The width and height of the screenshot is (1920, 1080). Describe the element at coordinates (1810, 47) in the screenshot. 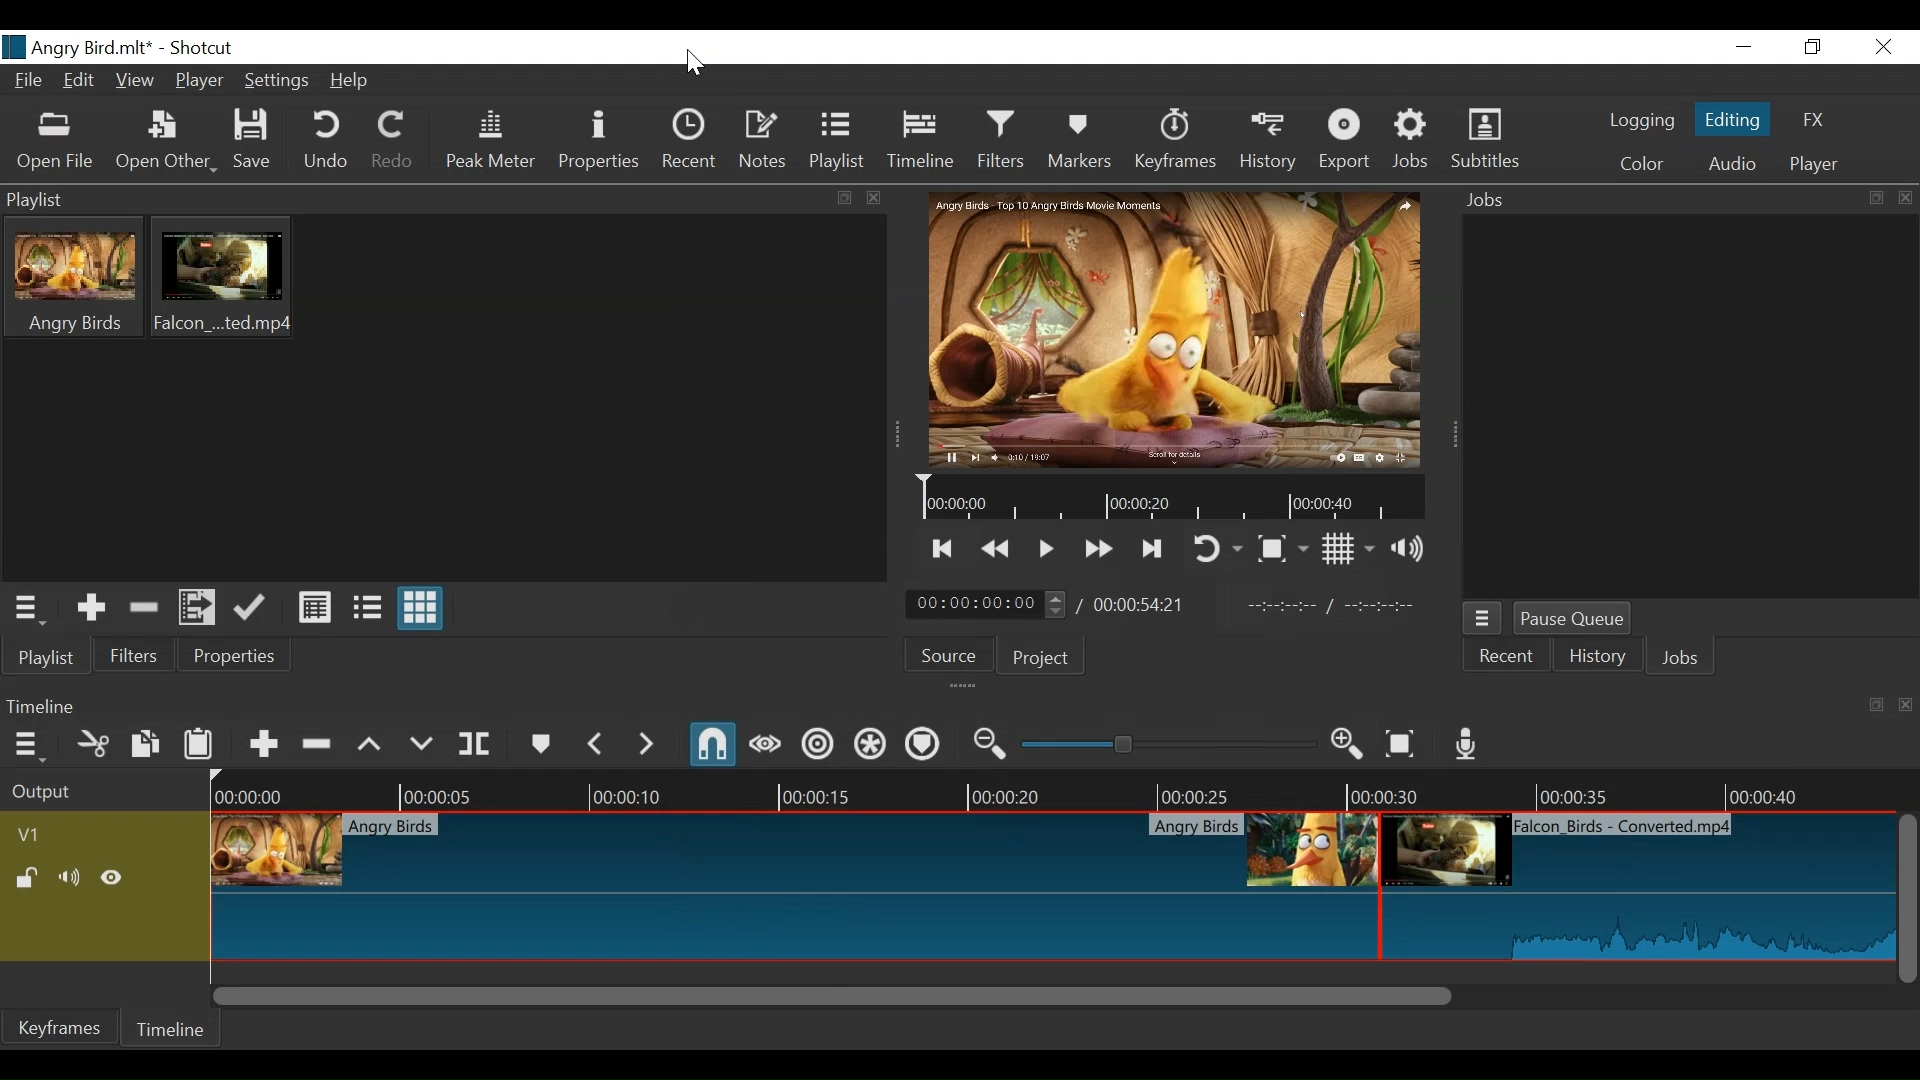

I see `Restore` at that location.